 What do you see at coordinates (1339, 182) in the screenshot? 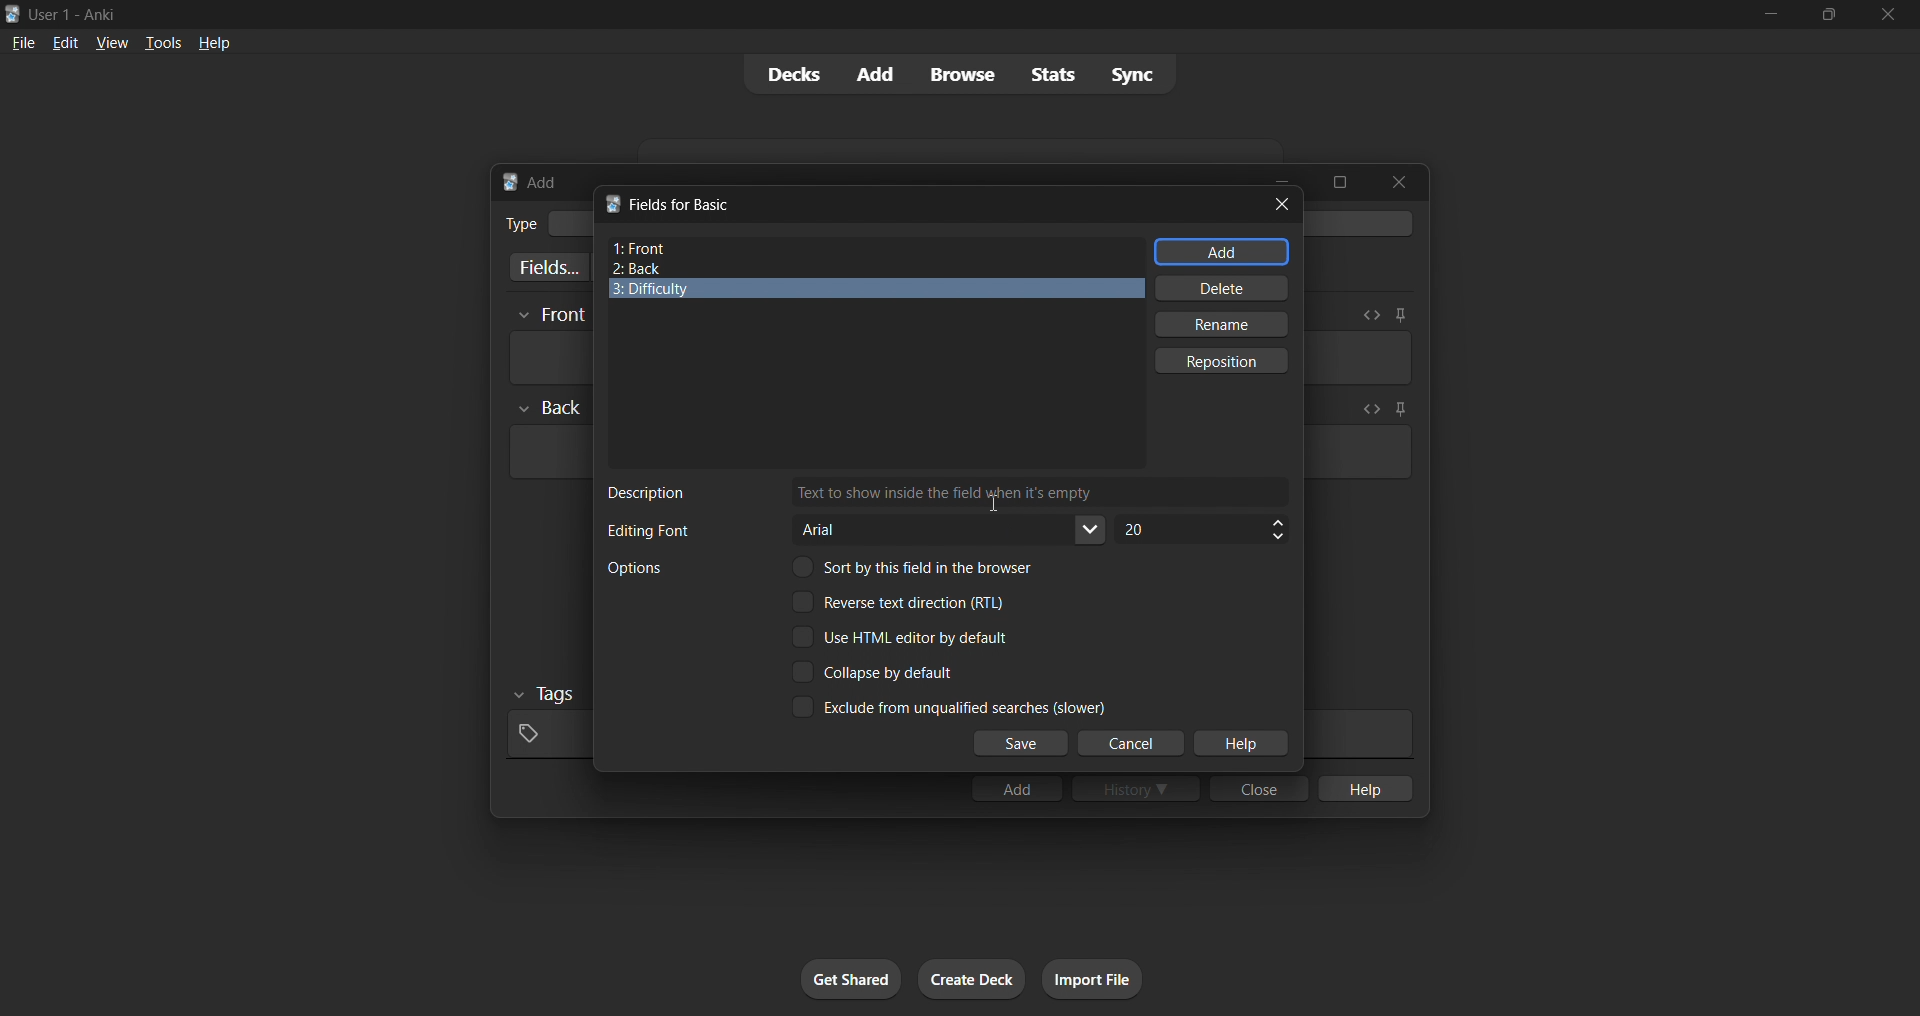
I see `maximize` at bounding box center [1339, 182].